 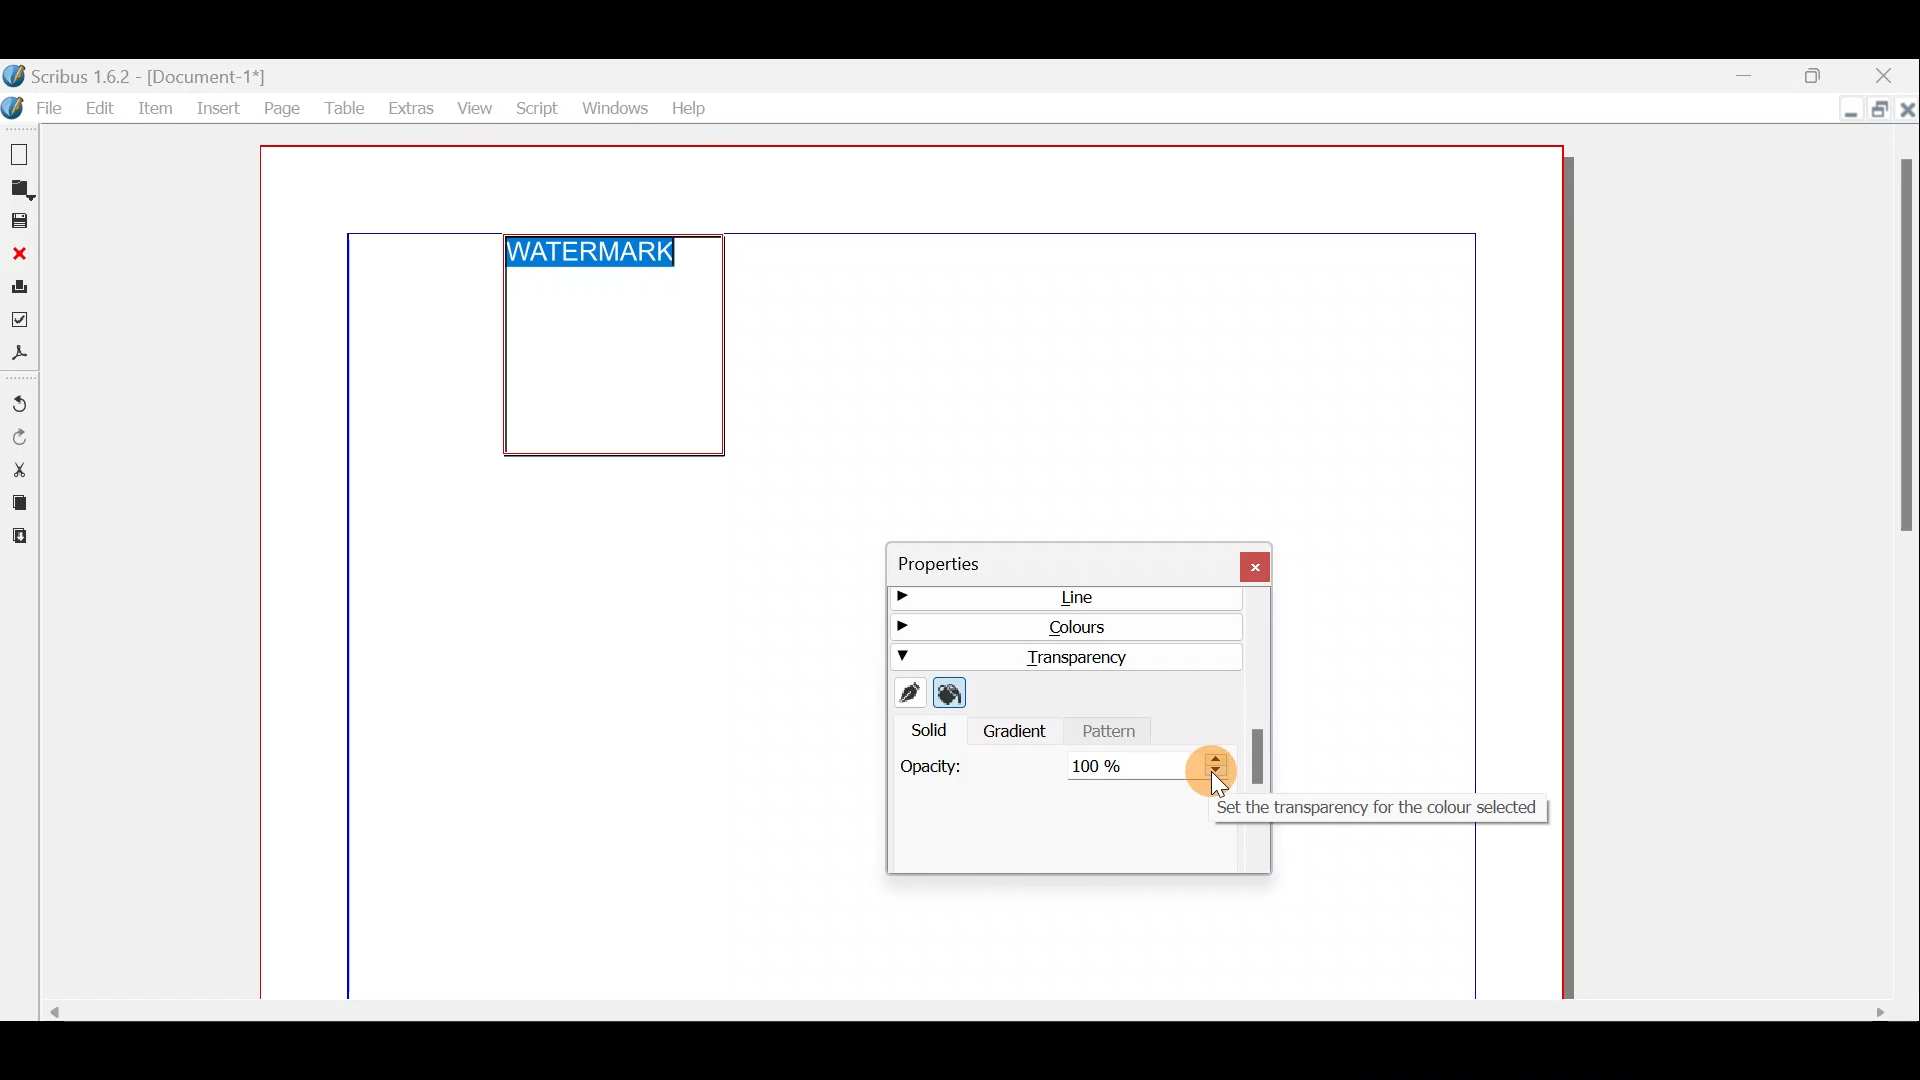 I want to click on Gradient, so click(x=1015, y=735).